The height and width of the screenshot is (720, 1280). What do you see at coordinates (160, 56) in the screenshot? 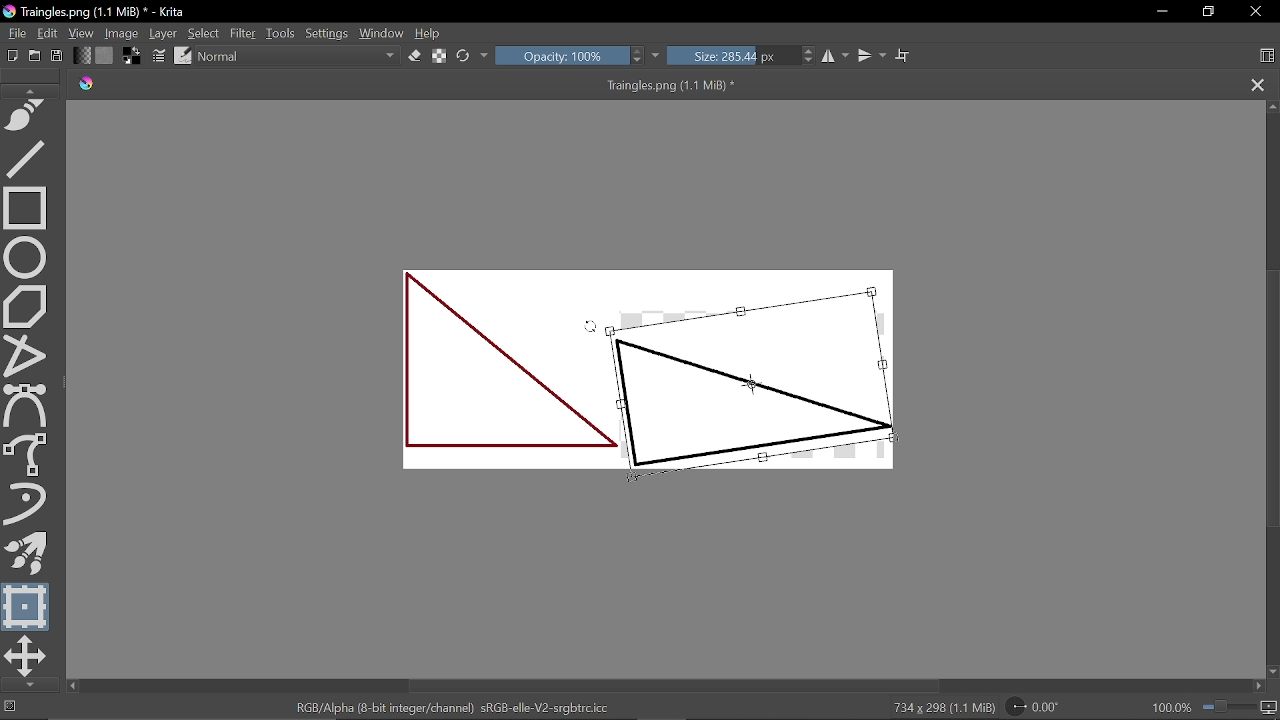
I see `Edit brush settings` at bounding box center [160, 56].